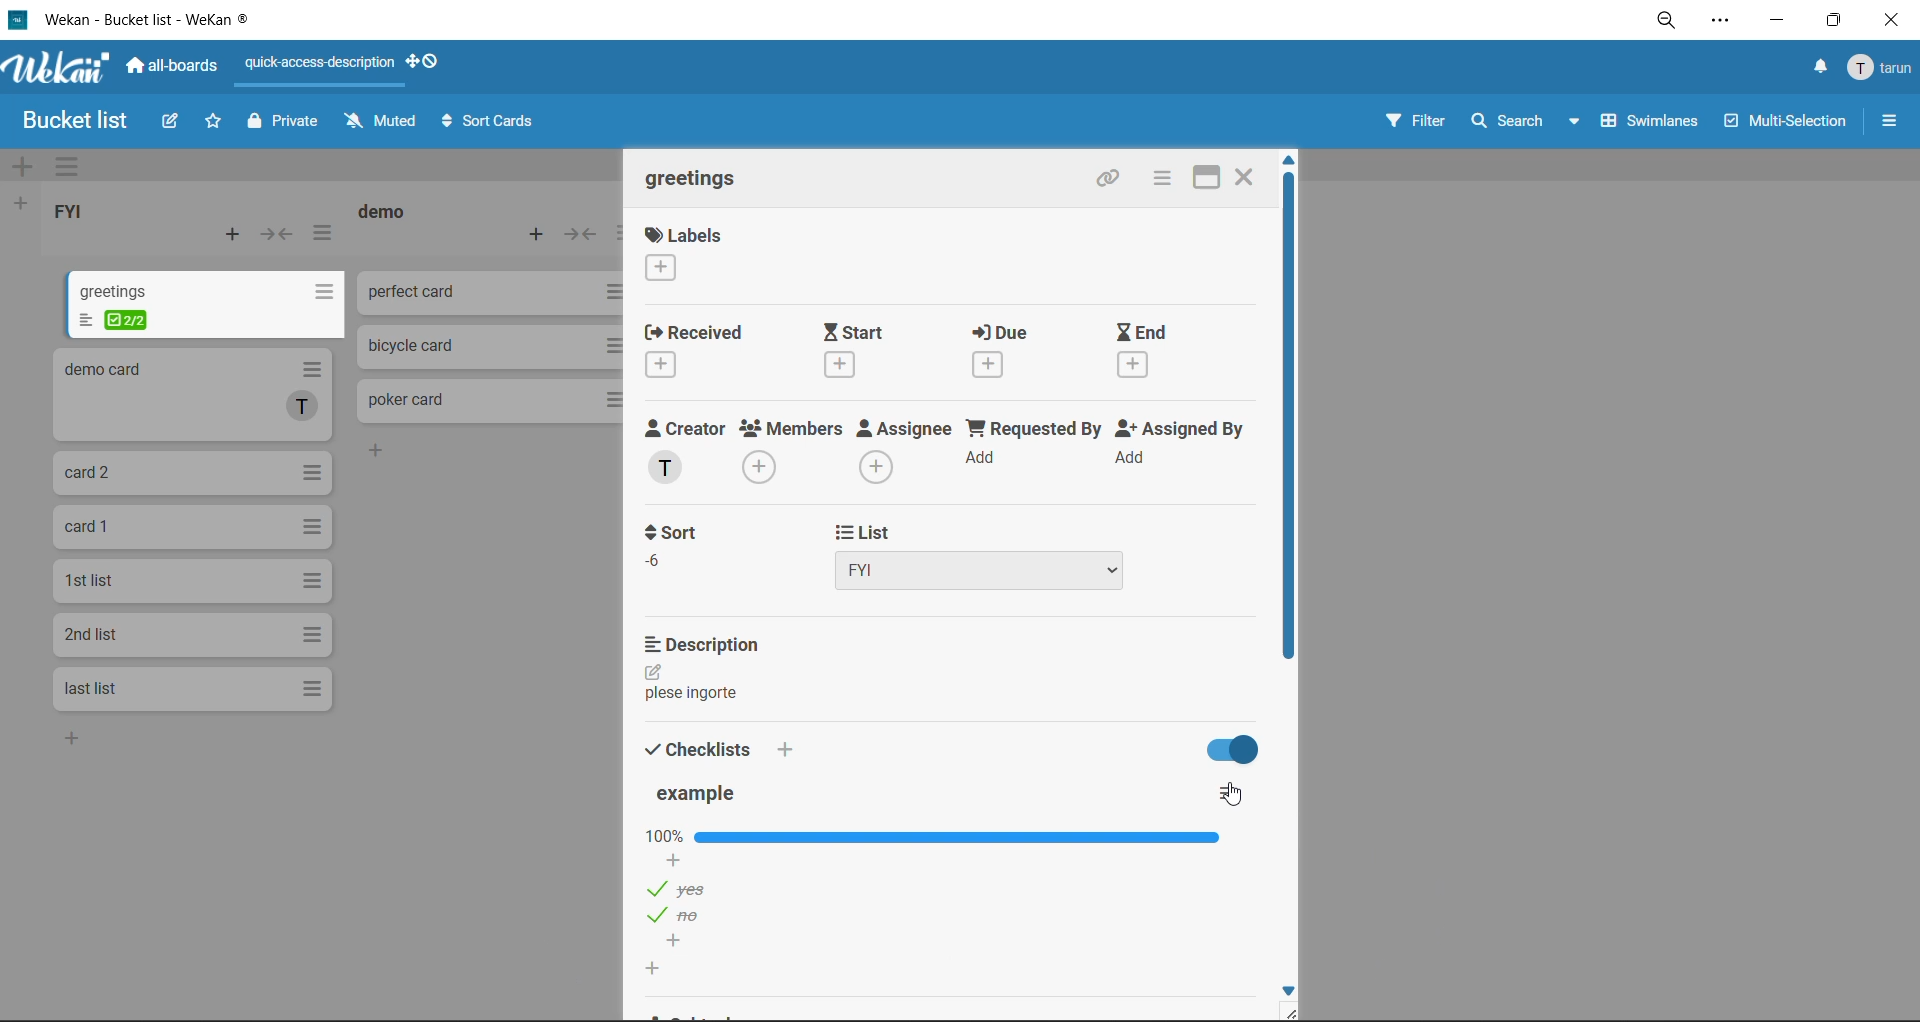 The width and height of the screenshot is (1920, 1022). I want to click on multiselection, so click(1786, 123).